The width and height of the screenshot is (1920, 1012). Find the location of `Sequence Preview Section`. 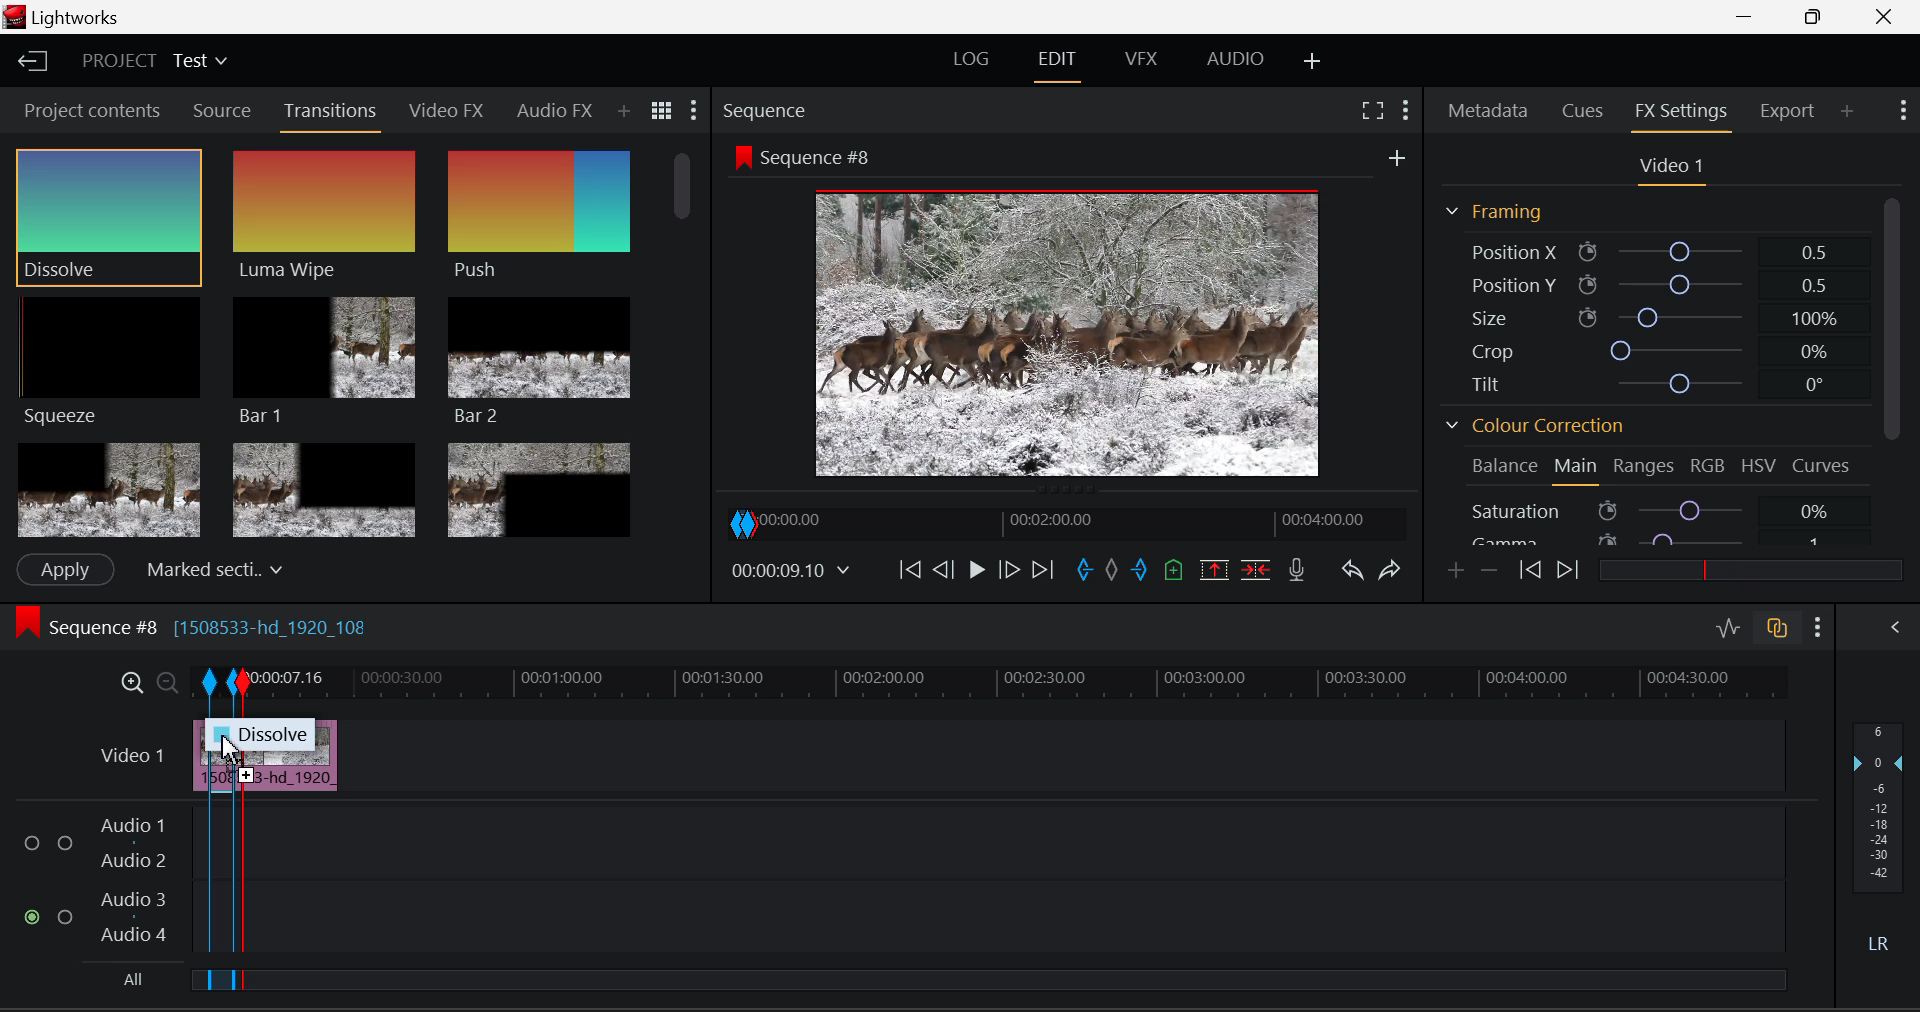

Sequence Preview Section is located at coordinates (768, 111).